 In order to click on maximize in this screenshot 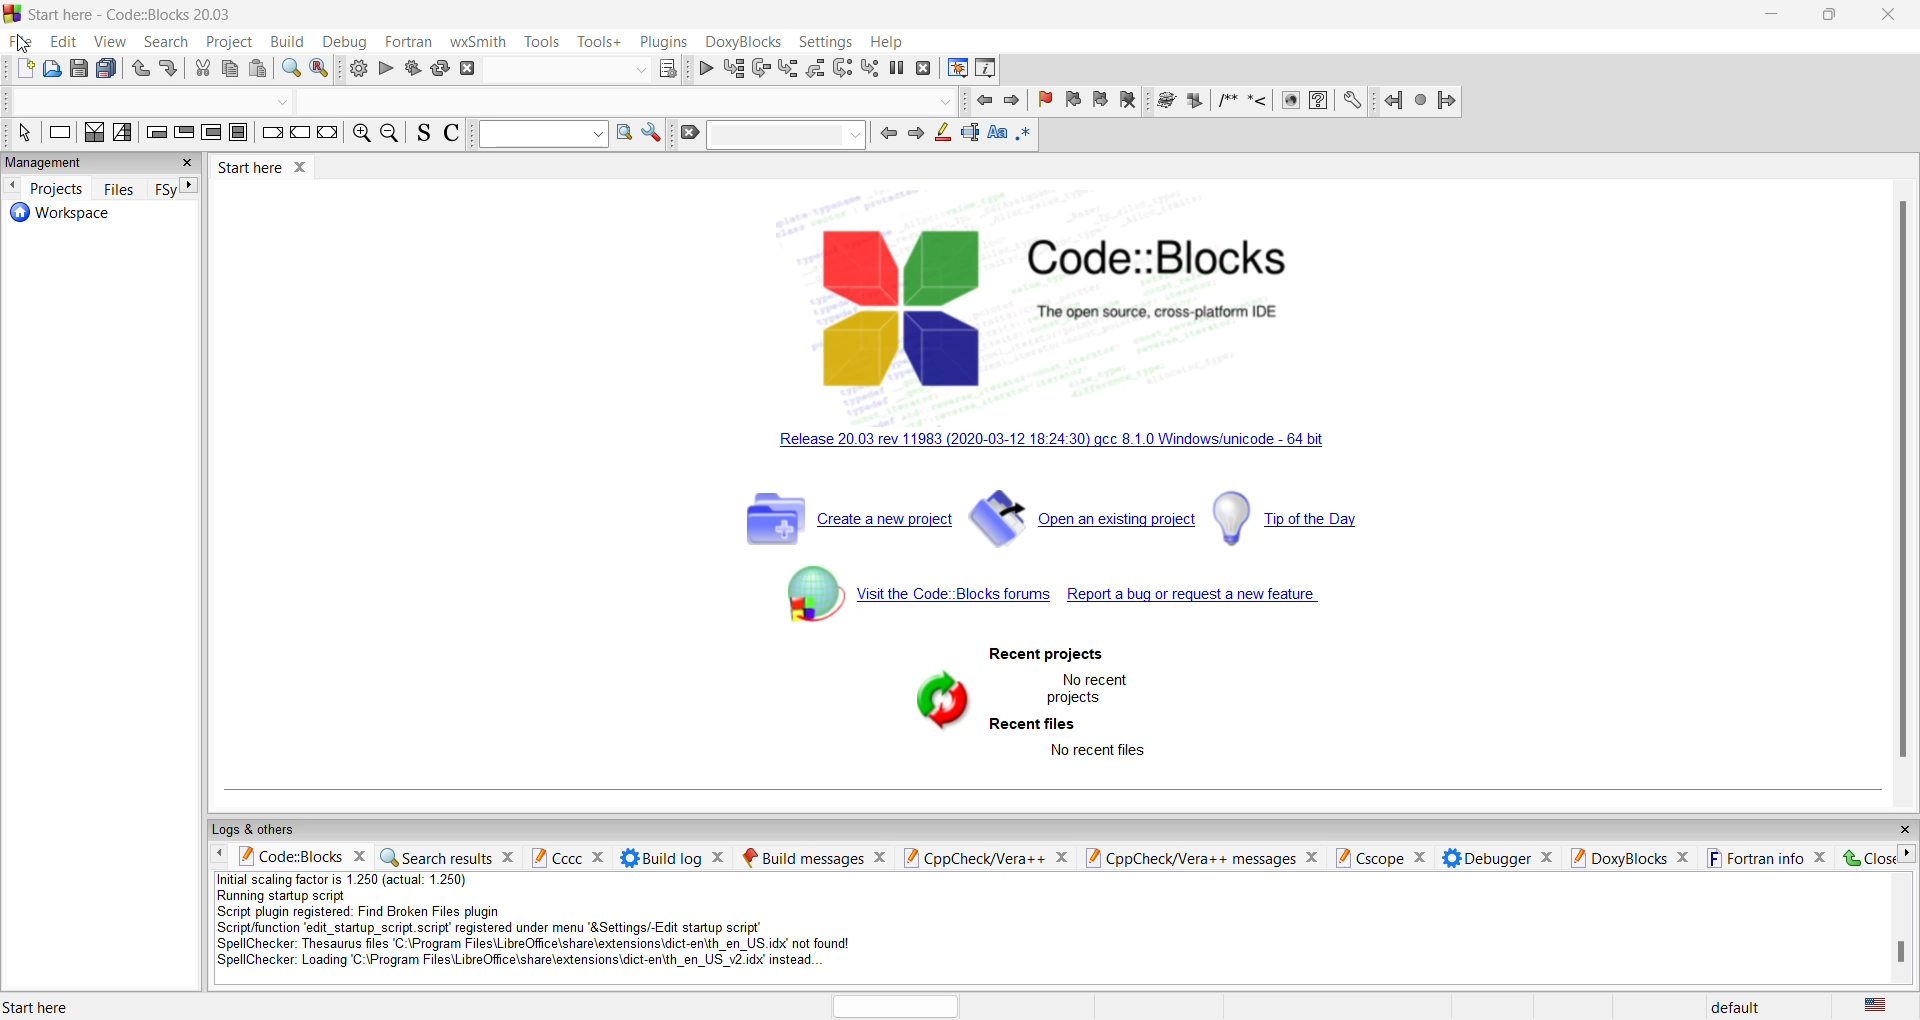, I will do `click(1831, 17)`.